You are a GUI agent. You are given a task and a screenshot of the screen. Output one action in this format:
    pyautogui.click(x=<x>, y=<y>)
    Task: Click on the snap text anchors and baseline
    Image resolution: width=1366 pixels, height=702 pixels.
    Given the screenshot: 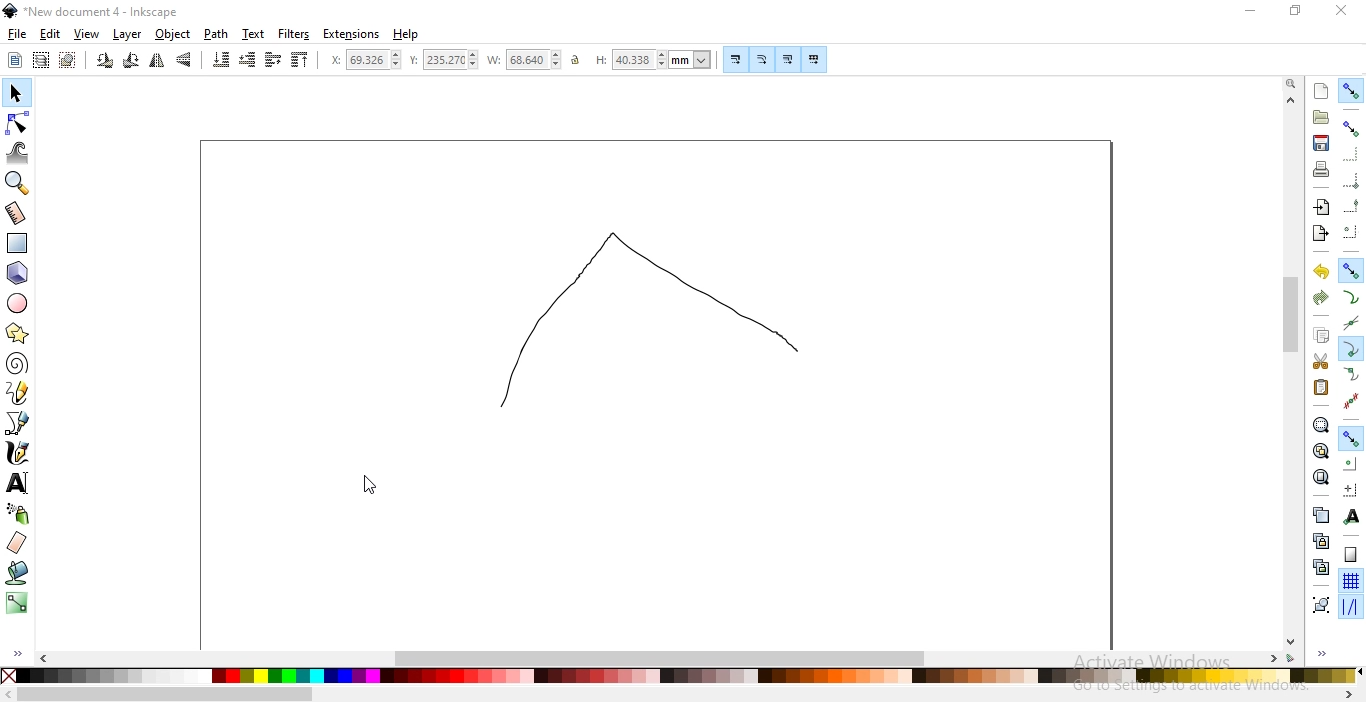 What is the action you would take?
    pyautogui.click(x=1352, y=516)
    